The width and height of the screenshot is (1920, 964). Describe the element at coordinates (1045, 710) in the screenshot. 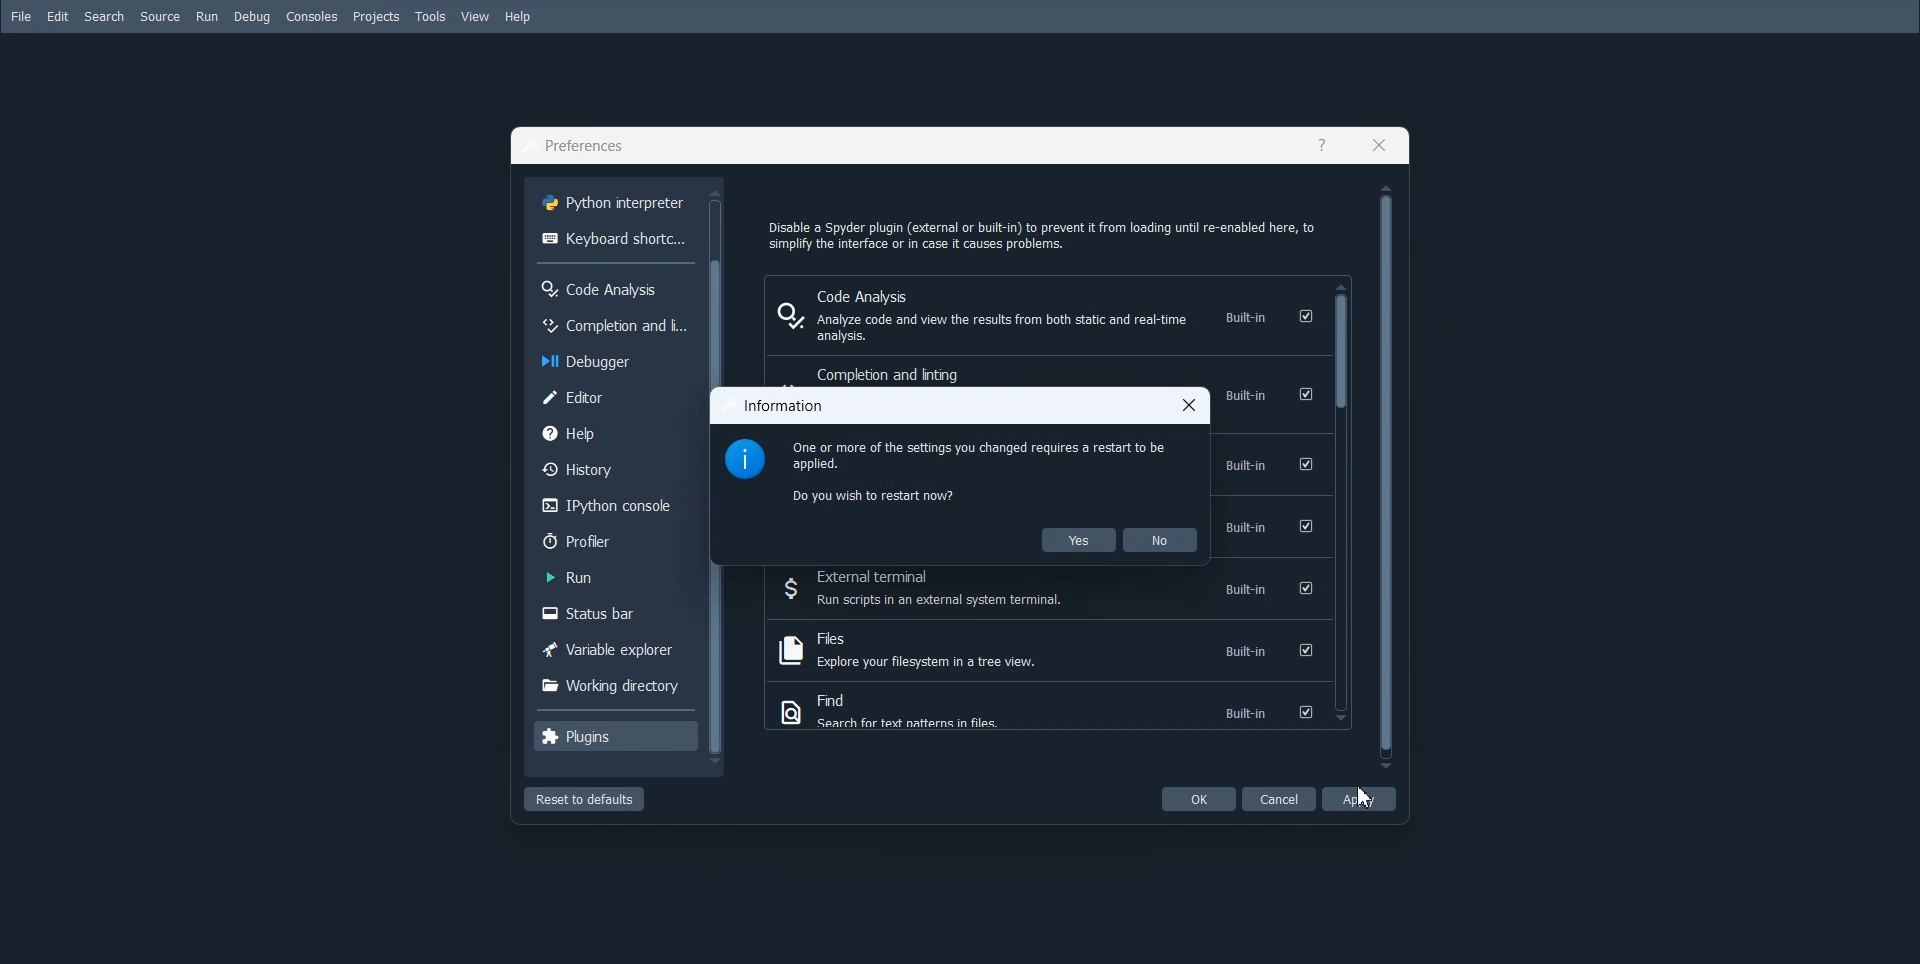

I see `Find` at that location.